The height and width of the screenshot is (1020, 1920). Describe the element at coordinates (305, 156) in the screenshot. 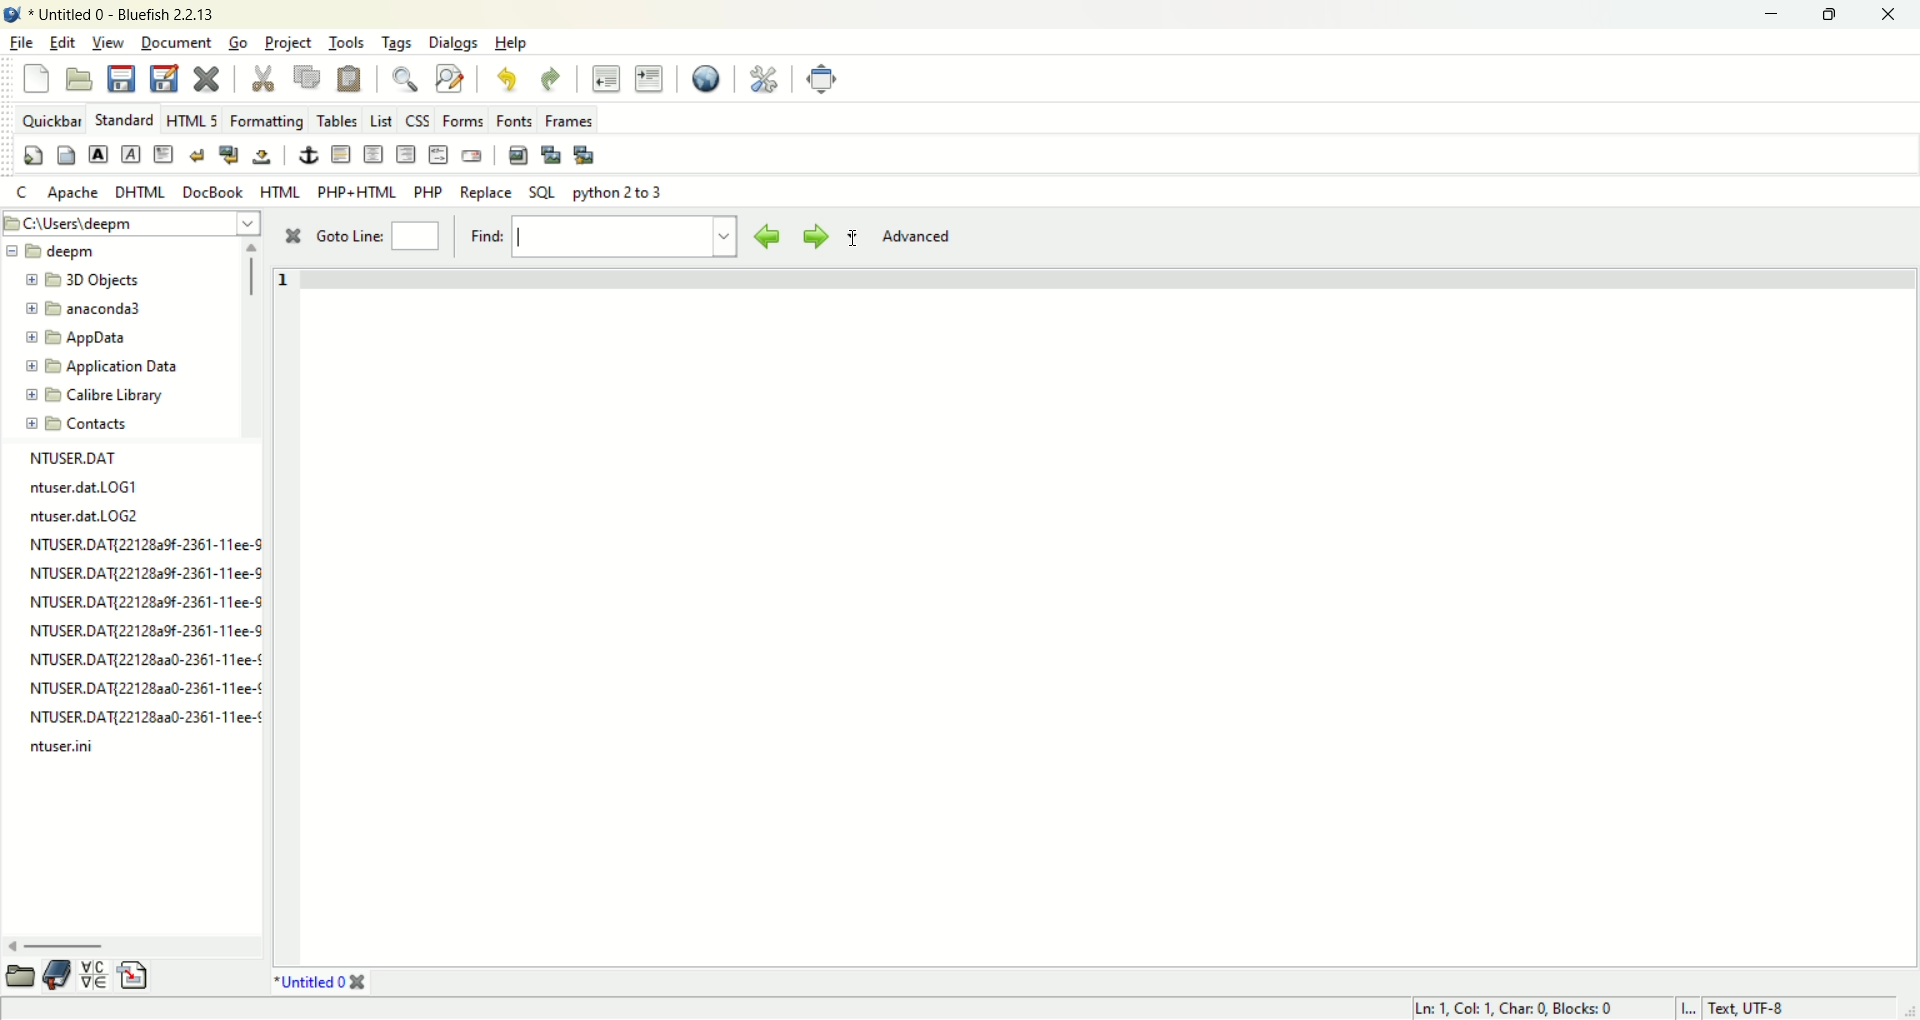

I see `anchor` at that location.